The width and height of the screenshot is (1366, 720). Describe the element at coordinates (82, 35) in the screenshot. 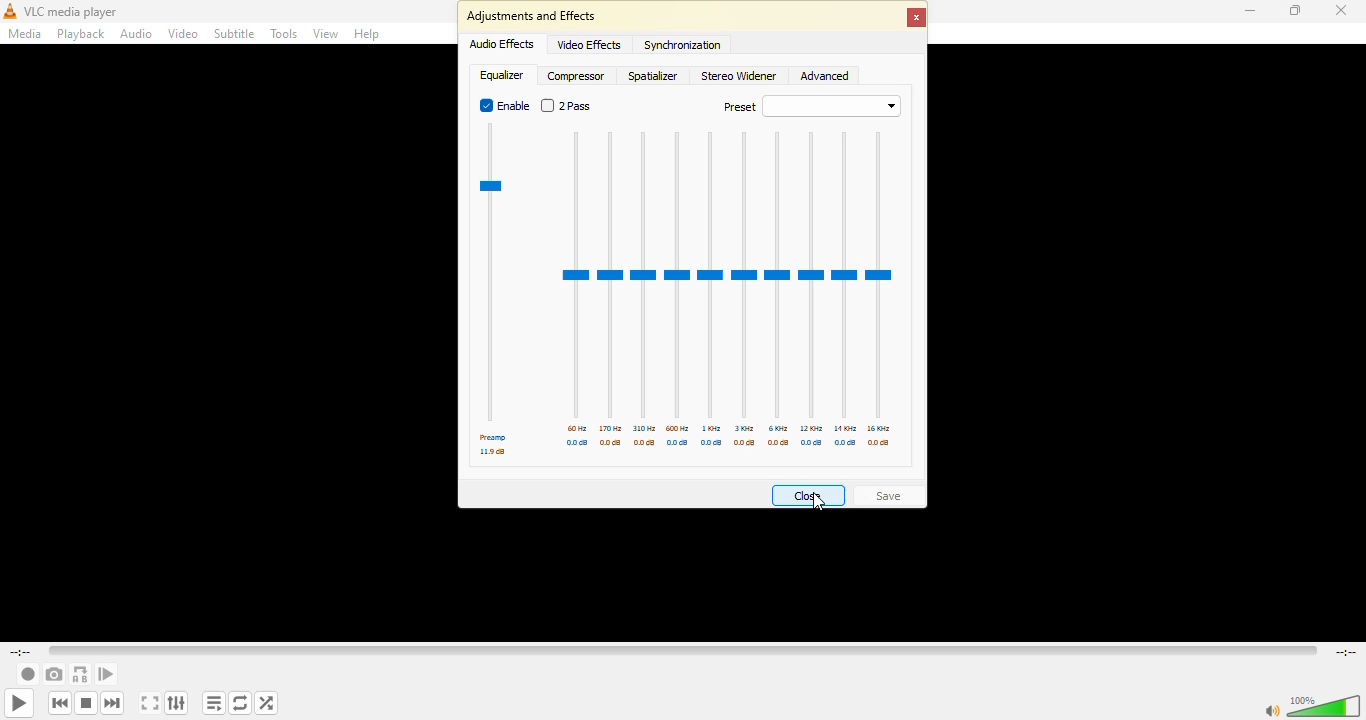

I see `playback` at that location.